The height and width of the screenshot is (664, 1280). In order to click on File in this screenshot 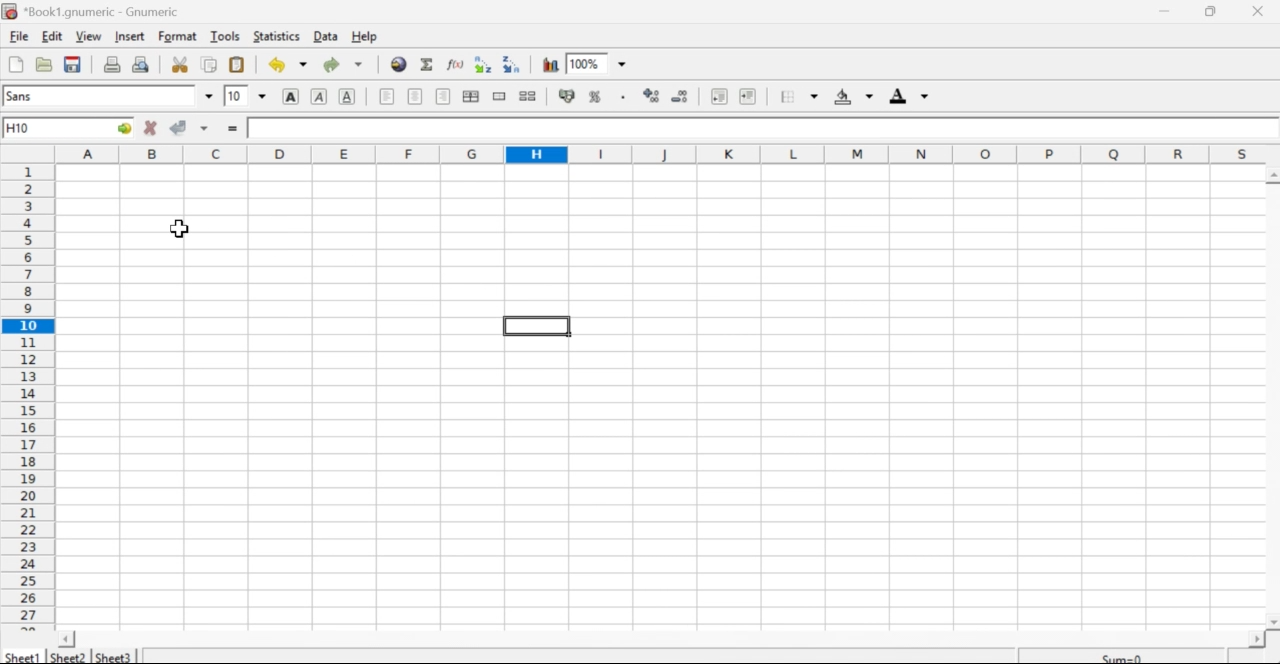, I will do `click(15, 66)`.